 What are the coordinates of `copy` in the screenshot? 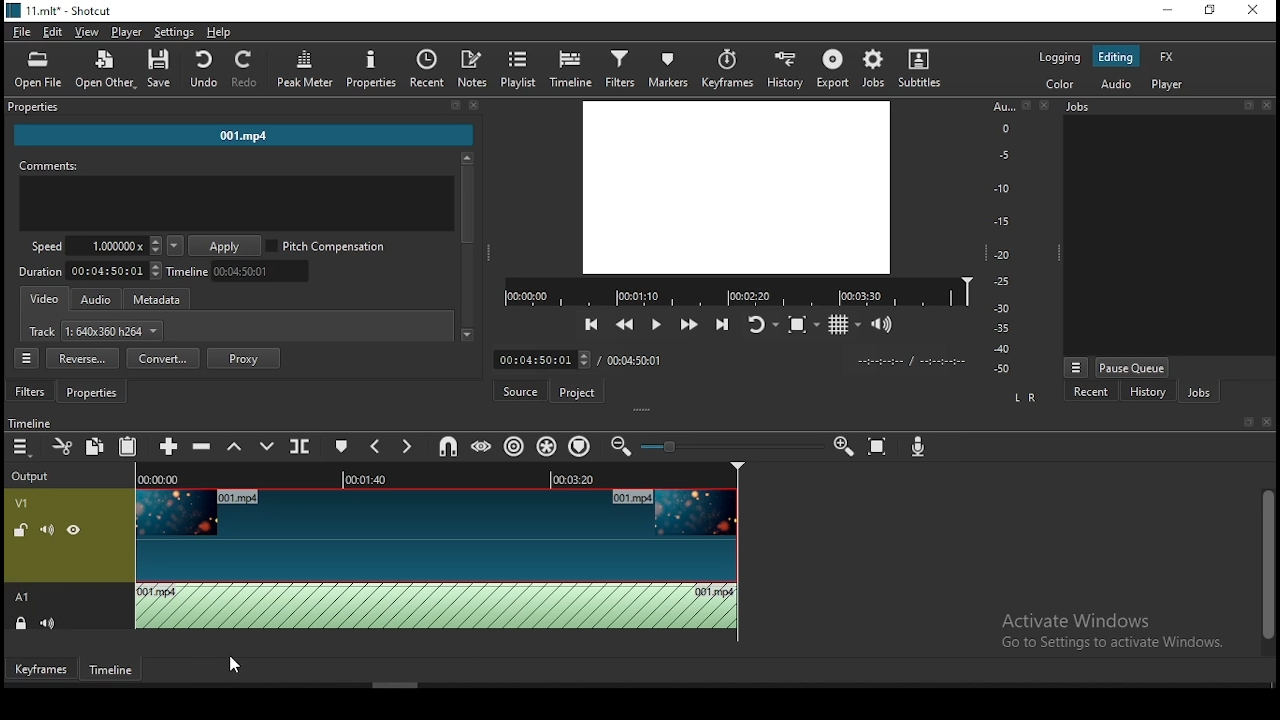 It's located at (96, 446).